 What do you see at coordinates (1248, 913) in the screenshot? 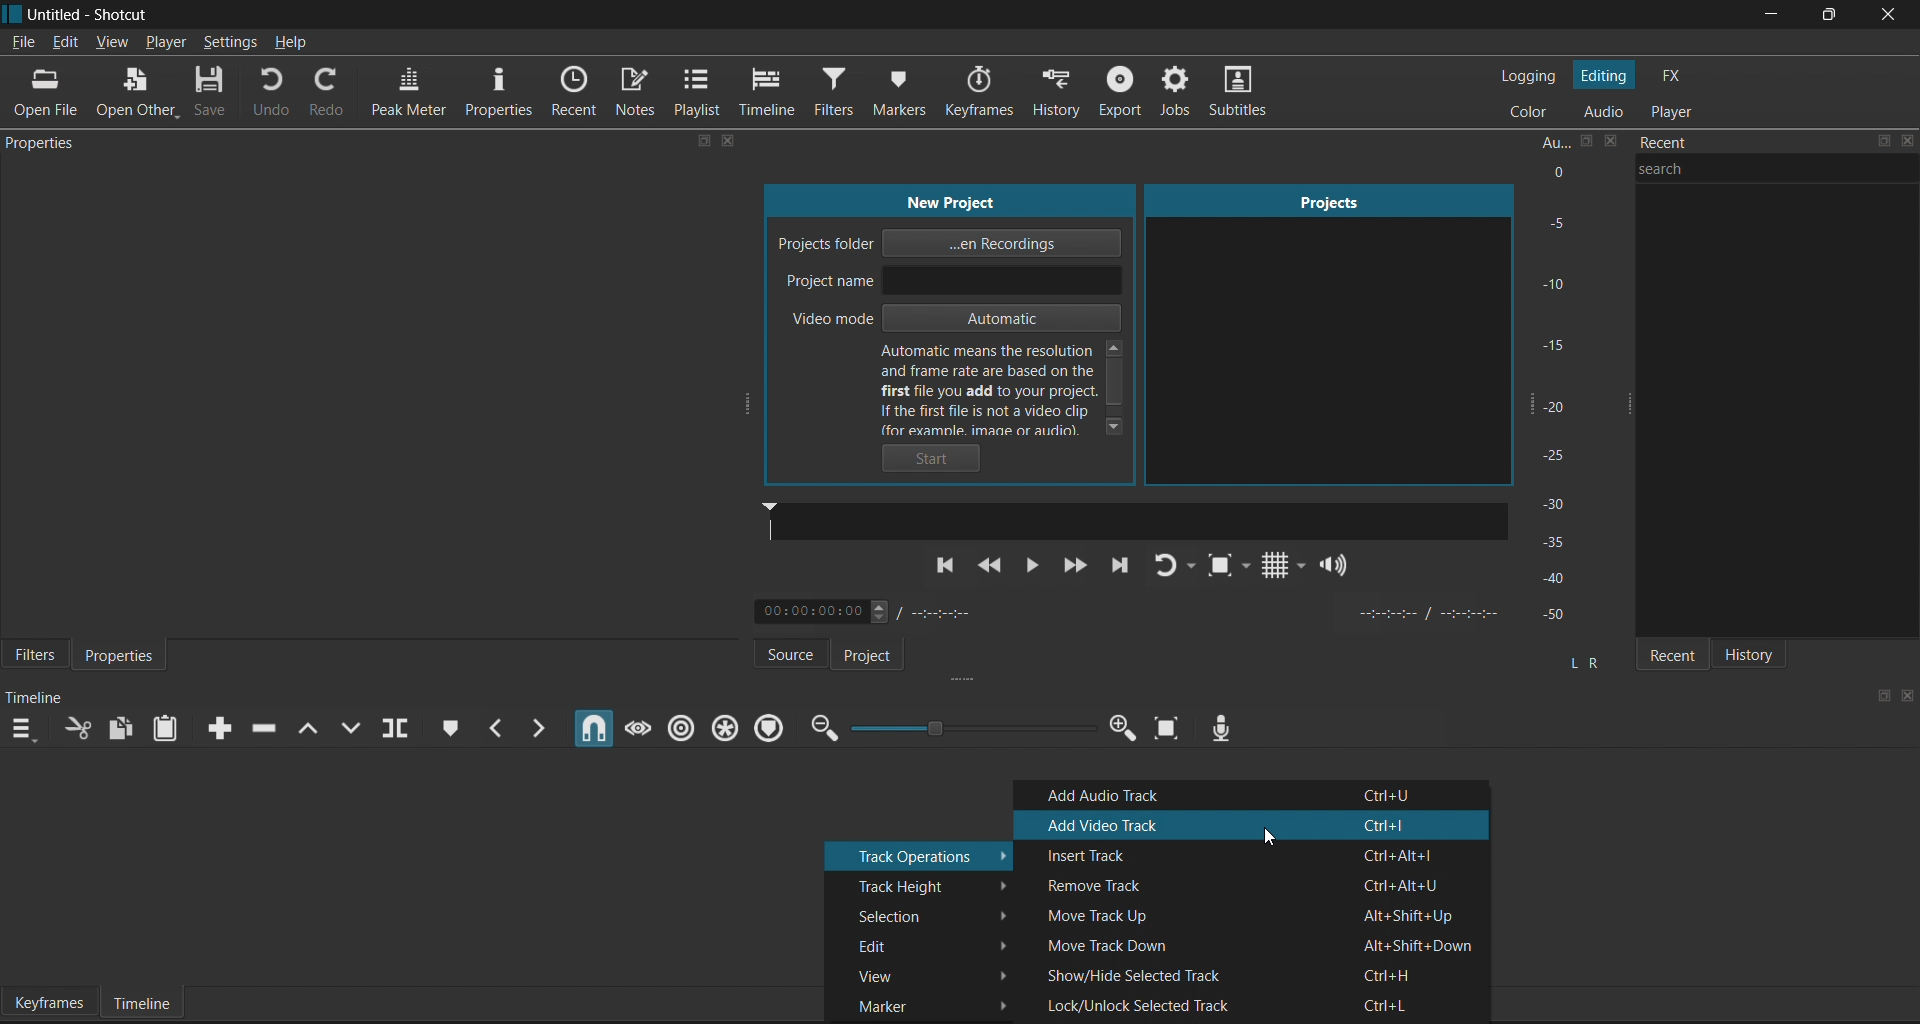
I see `Move Track Up` at bounding box center [1248, 913].